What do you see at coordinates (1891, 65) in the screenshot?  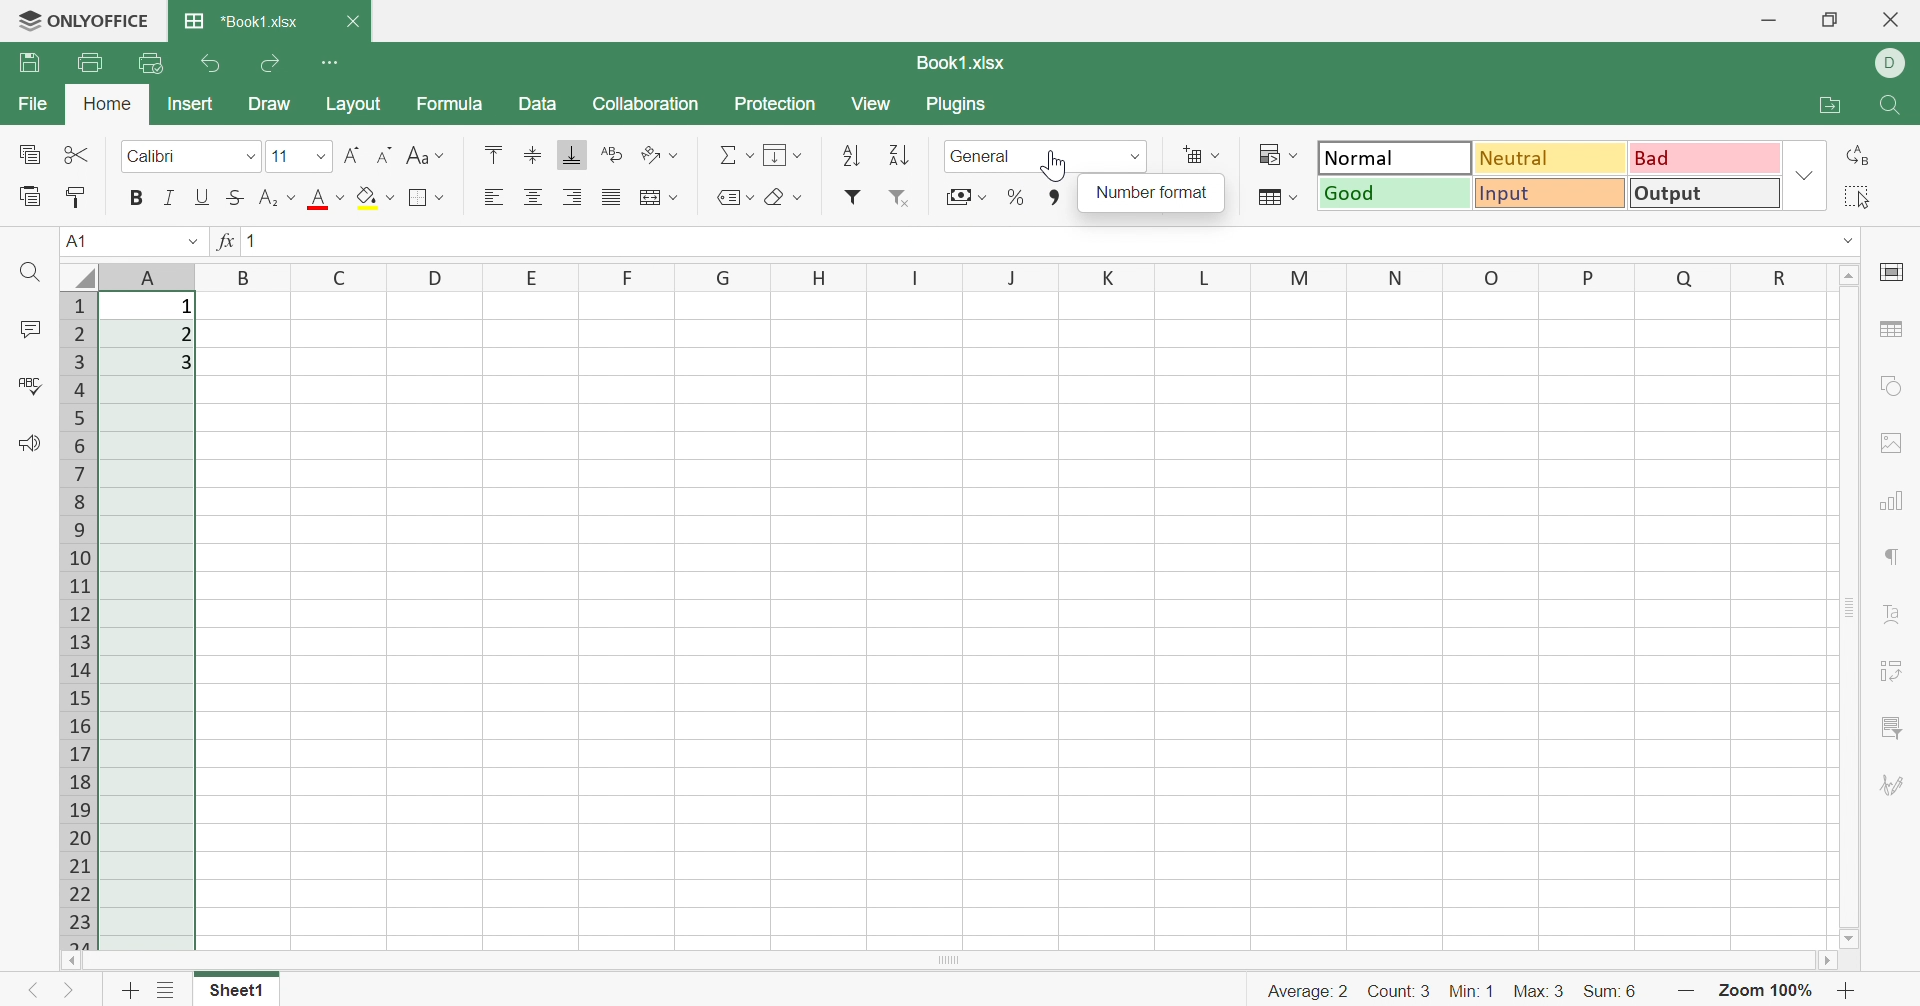 I see `DELL` at bounding box center [1891, 65].